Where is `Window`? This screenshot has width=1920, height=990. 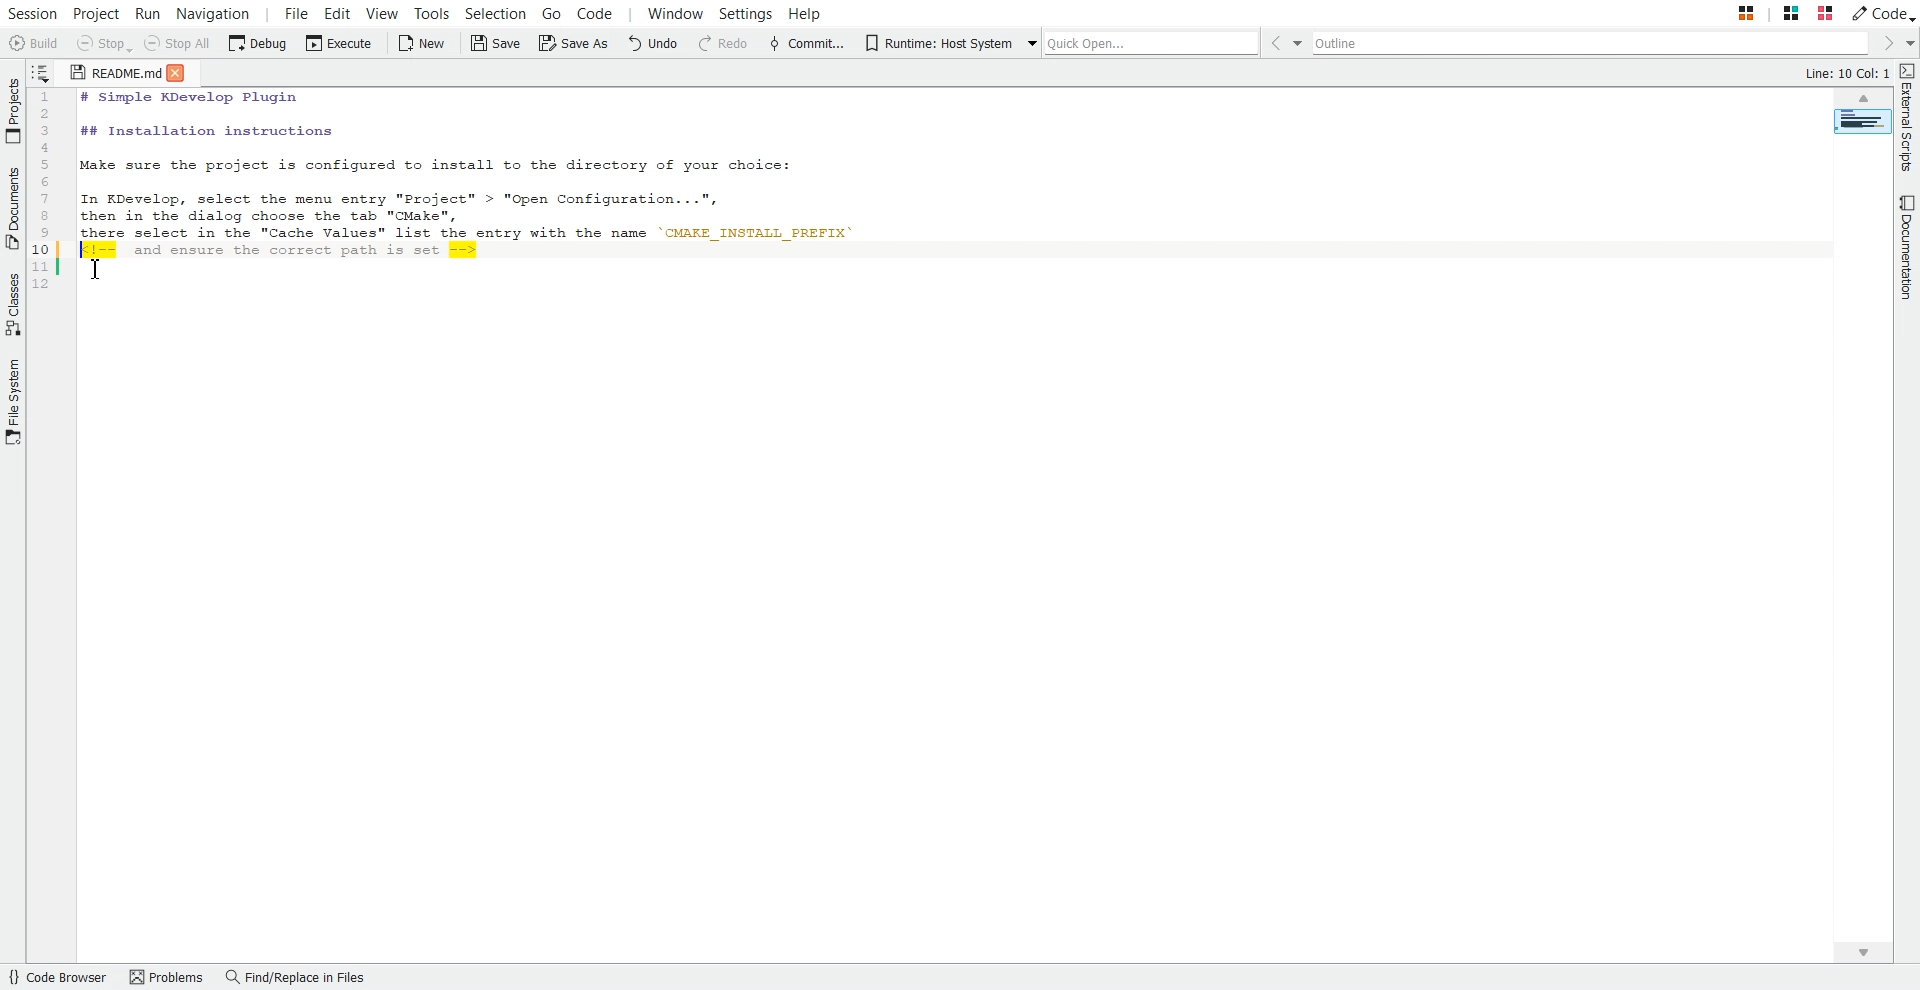
Window is located at coordinates (675, 12).